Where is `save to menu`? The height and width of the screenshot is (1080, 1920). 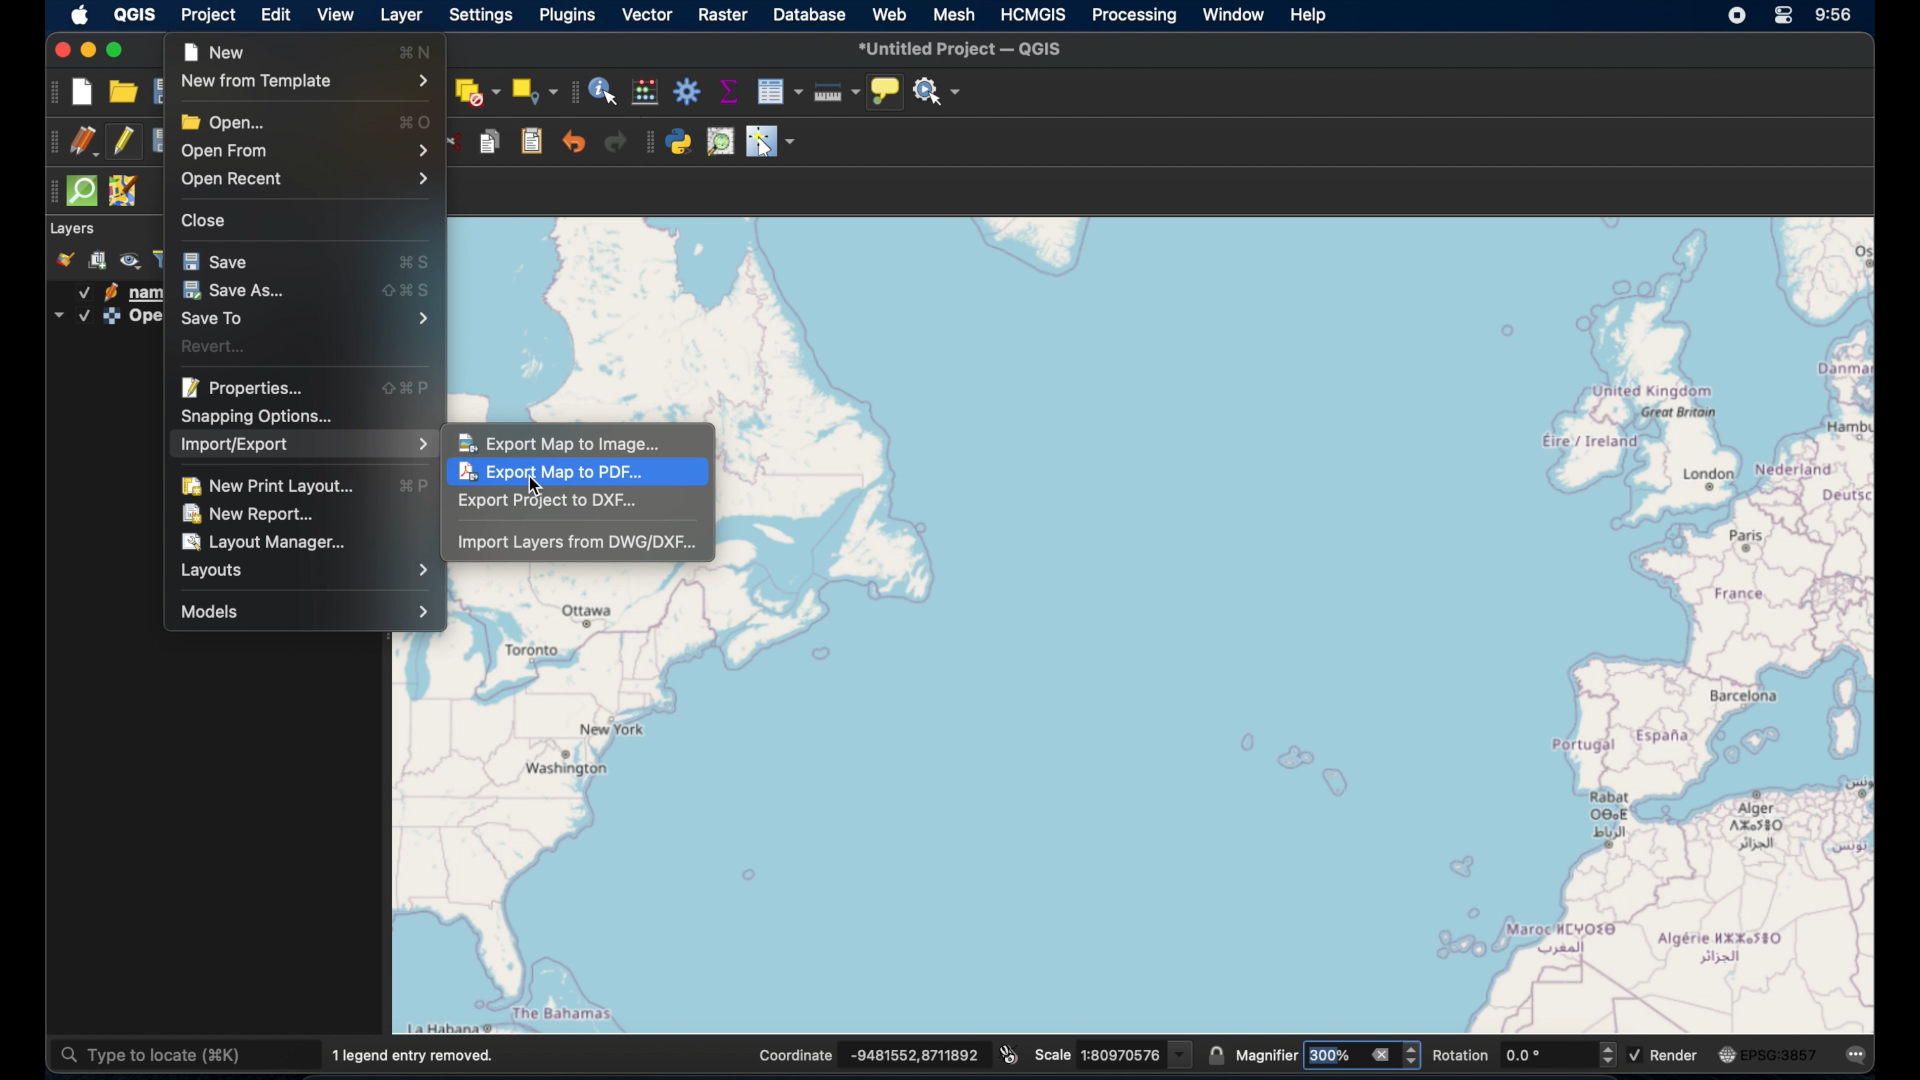
save to menu is located at coordinates (306, 318).